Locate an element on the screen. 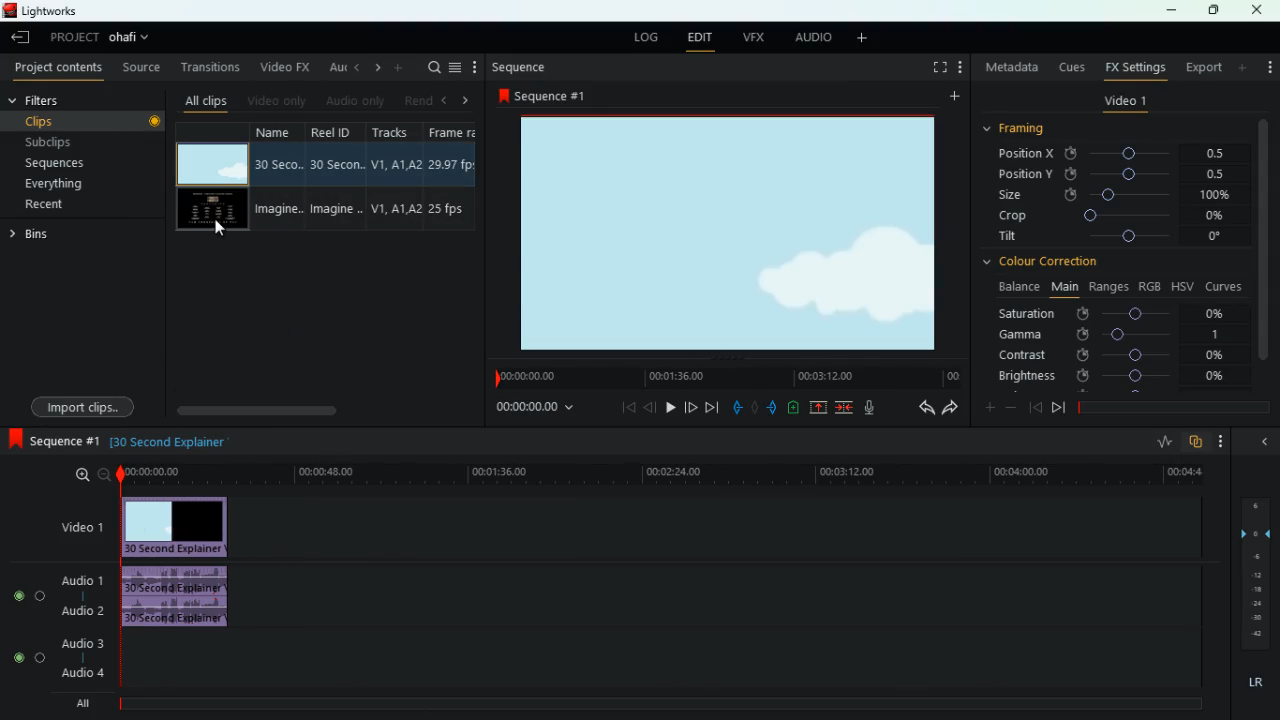 The height and width of the screenshot is (720, 1280). video fx is located at coordinates (282, 68).